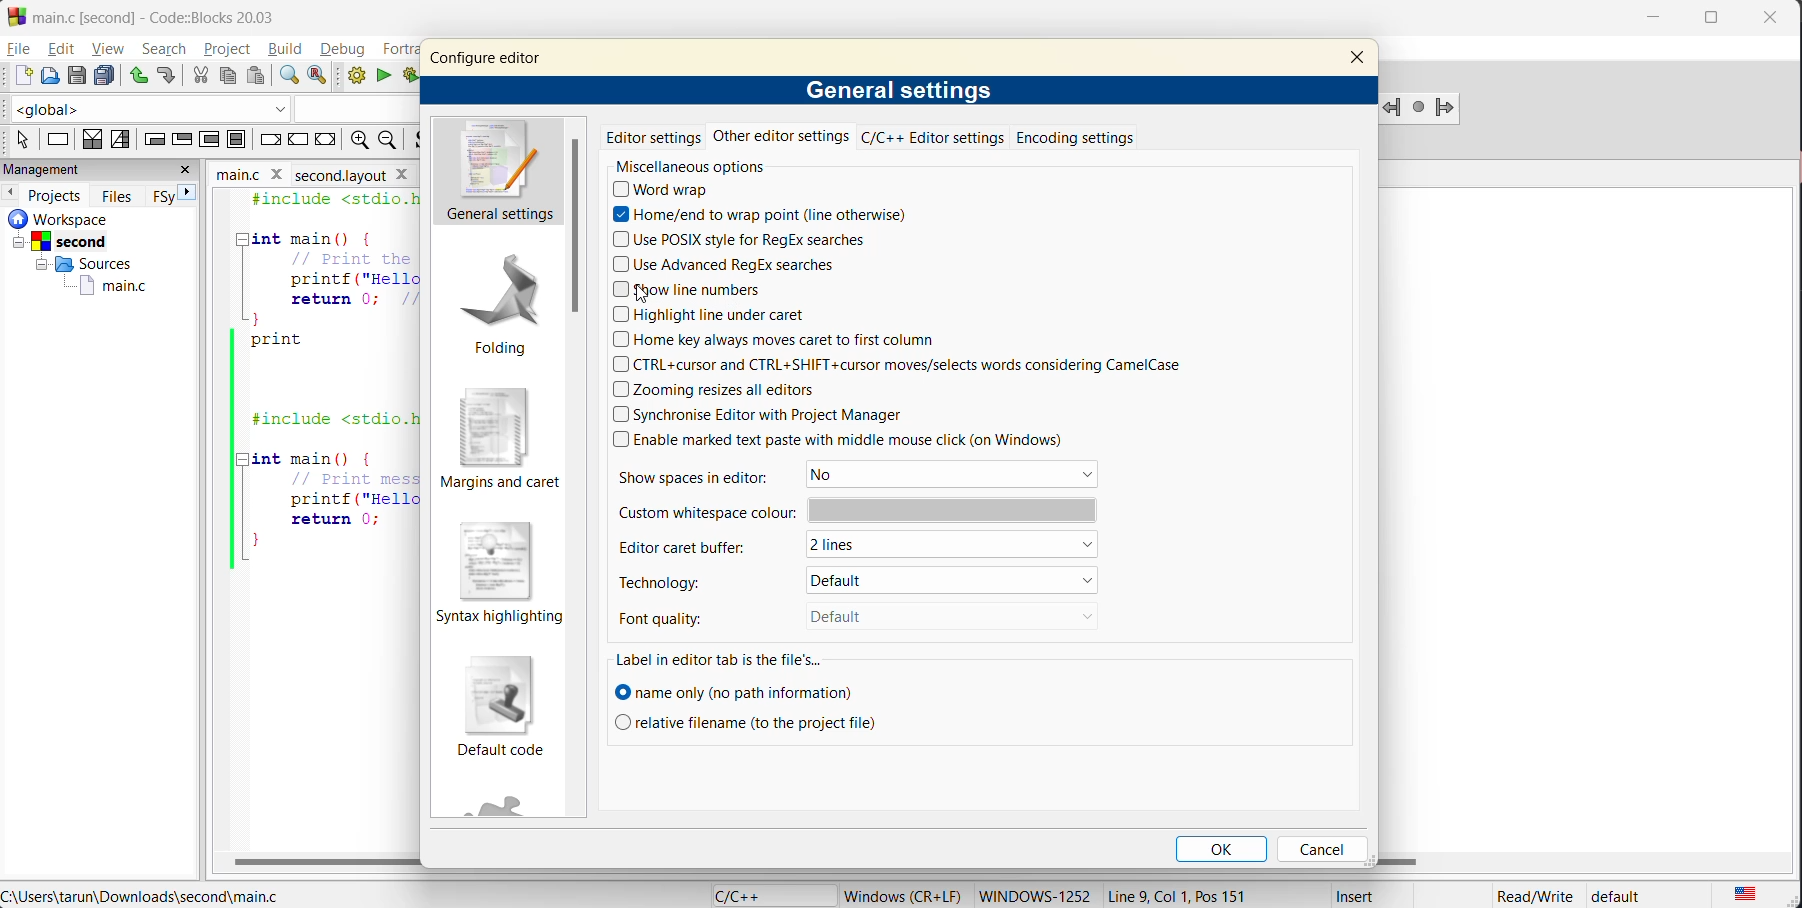  Describe the element at coordinates (60, 193) in the screenshot. I see `projects` at that location.